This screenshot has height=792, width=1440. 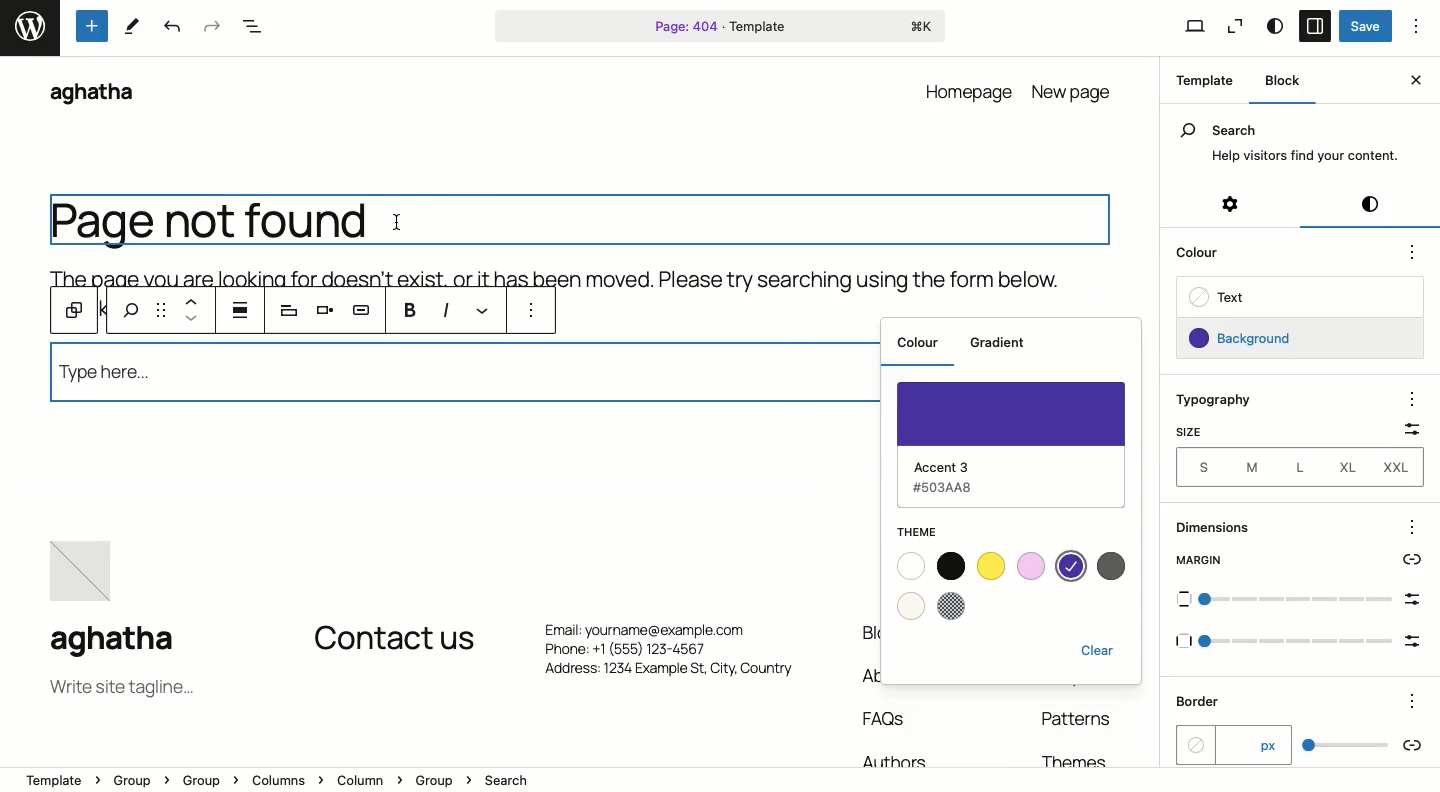 I want to click on aghatha, so click(x=90, y=93).